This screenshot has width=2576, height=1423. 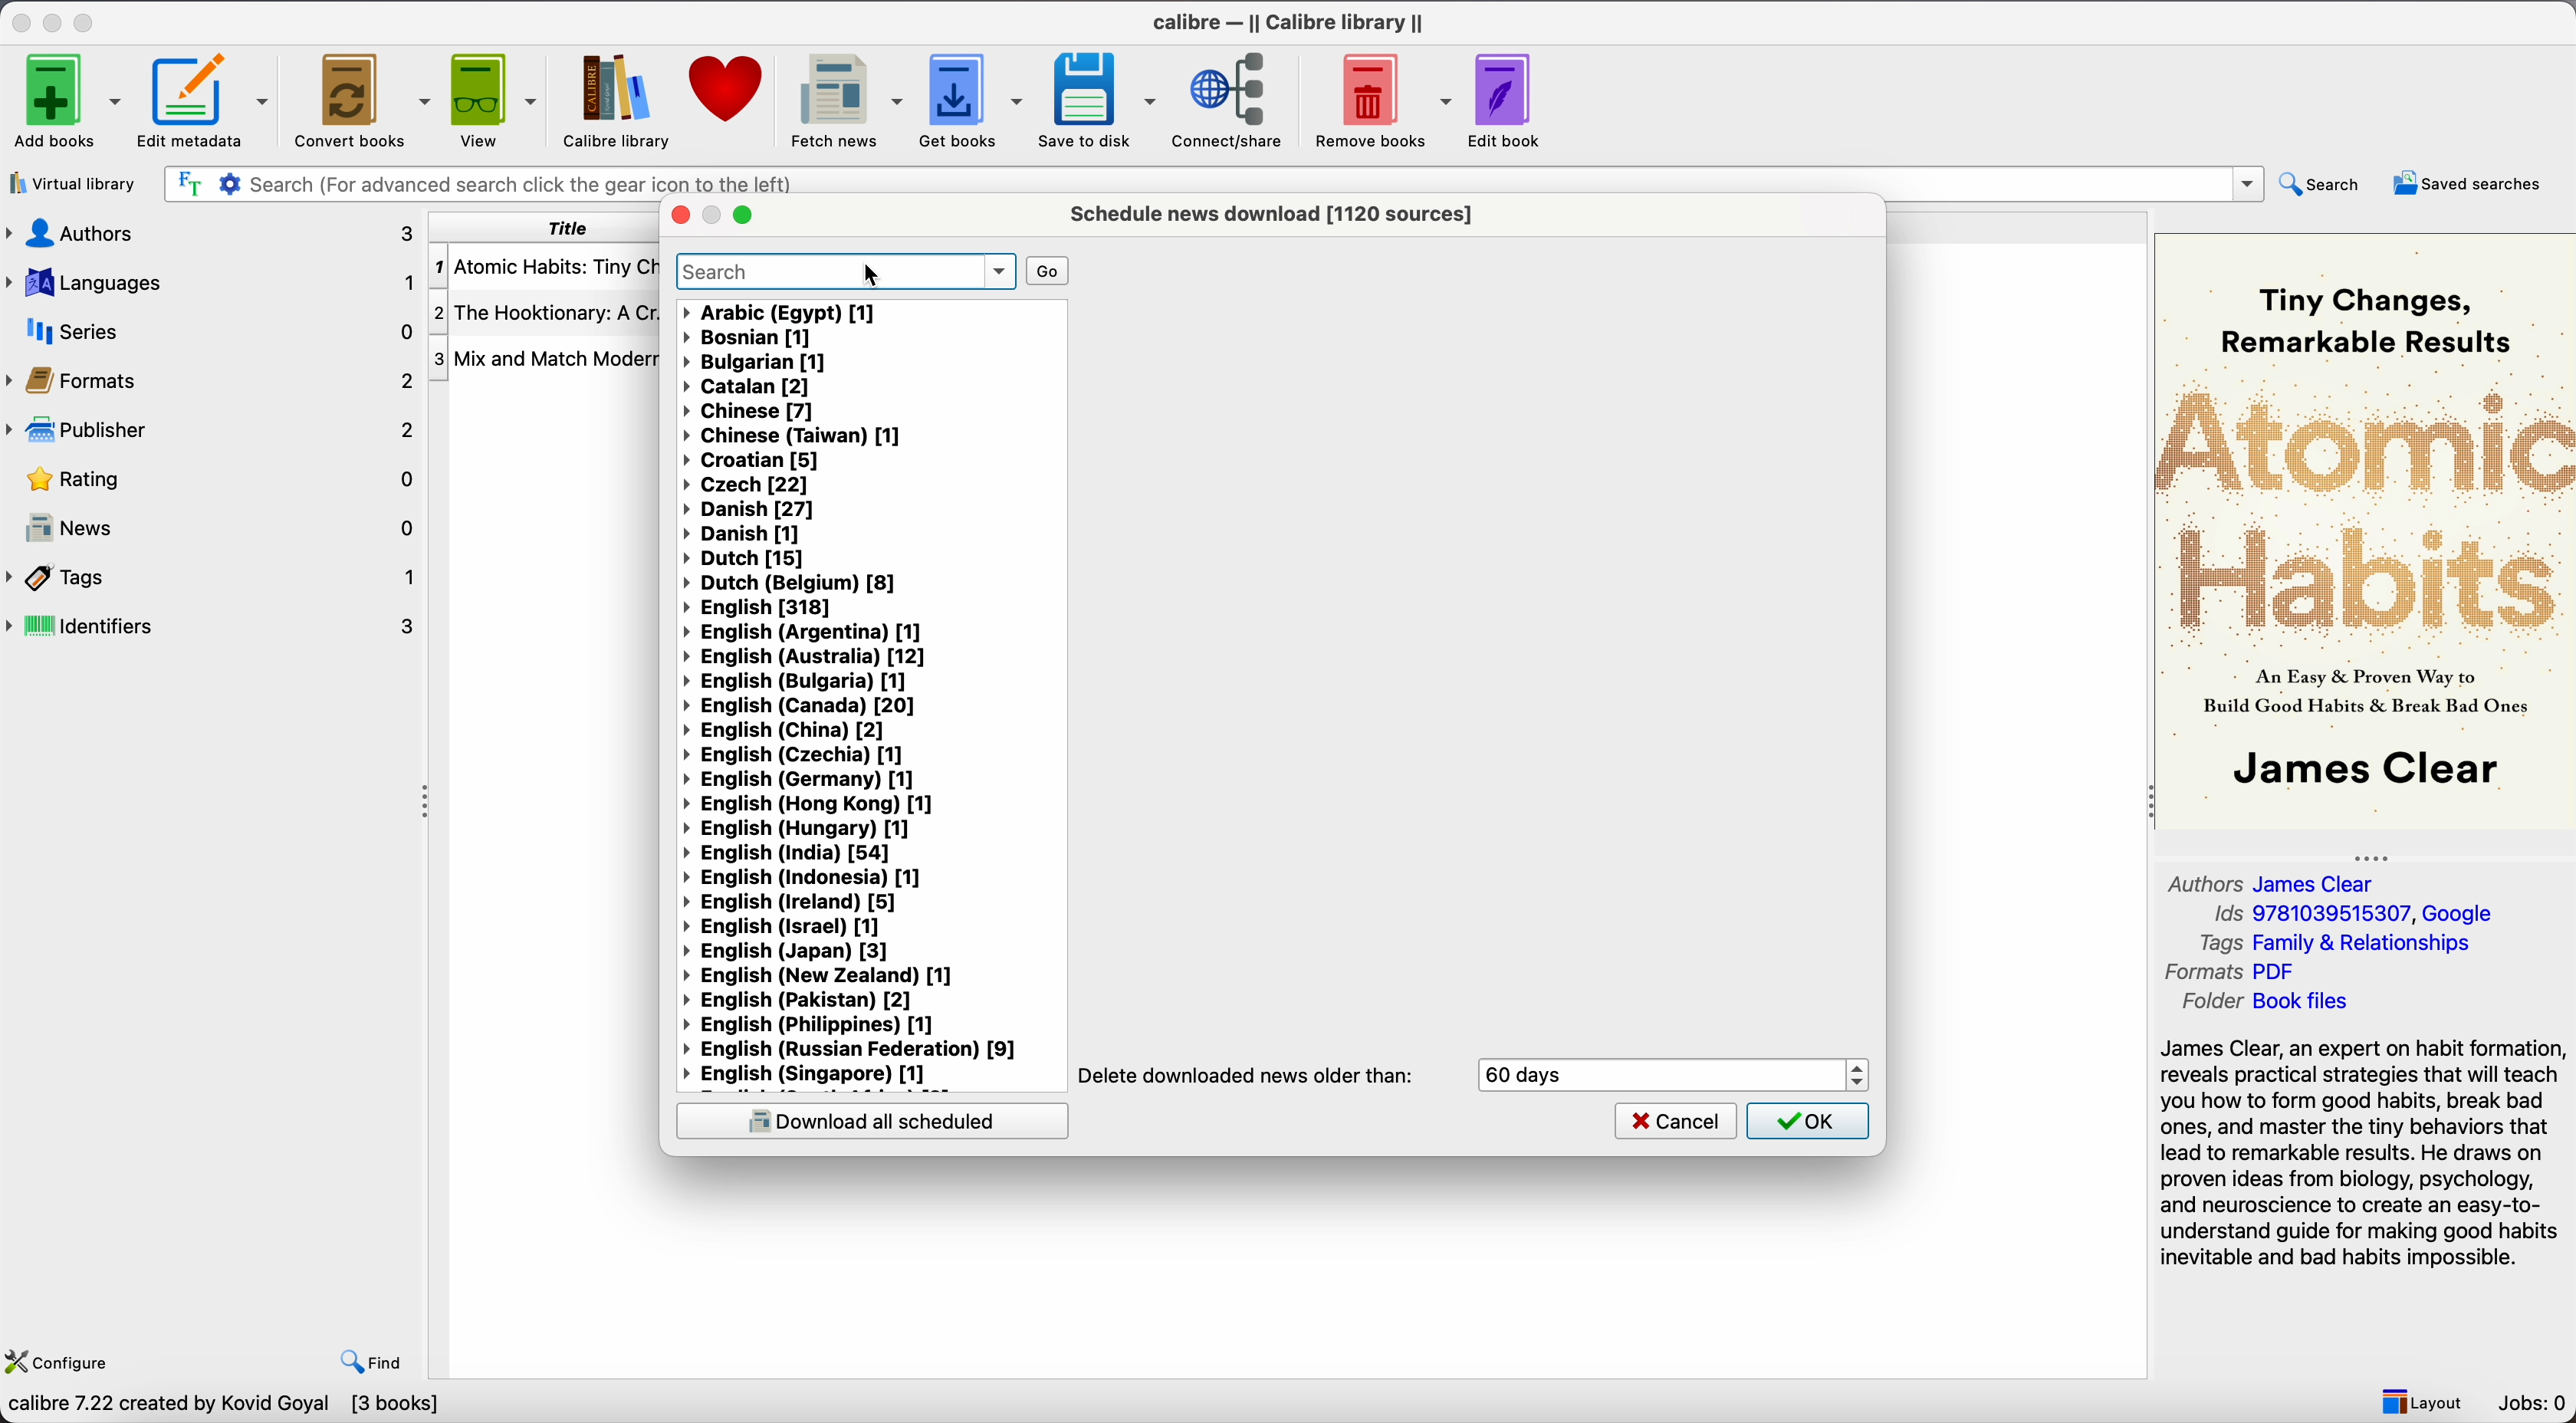 What do you see at coordinates (209, 479) in the screenshot?
I see `rating` at bounding box center [209, 479].